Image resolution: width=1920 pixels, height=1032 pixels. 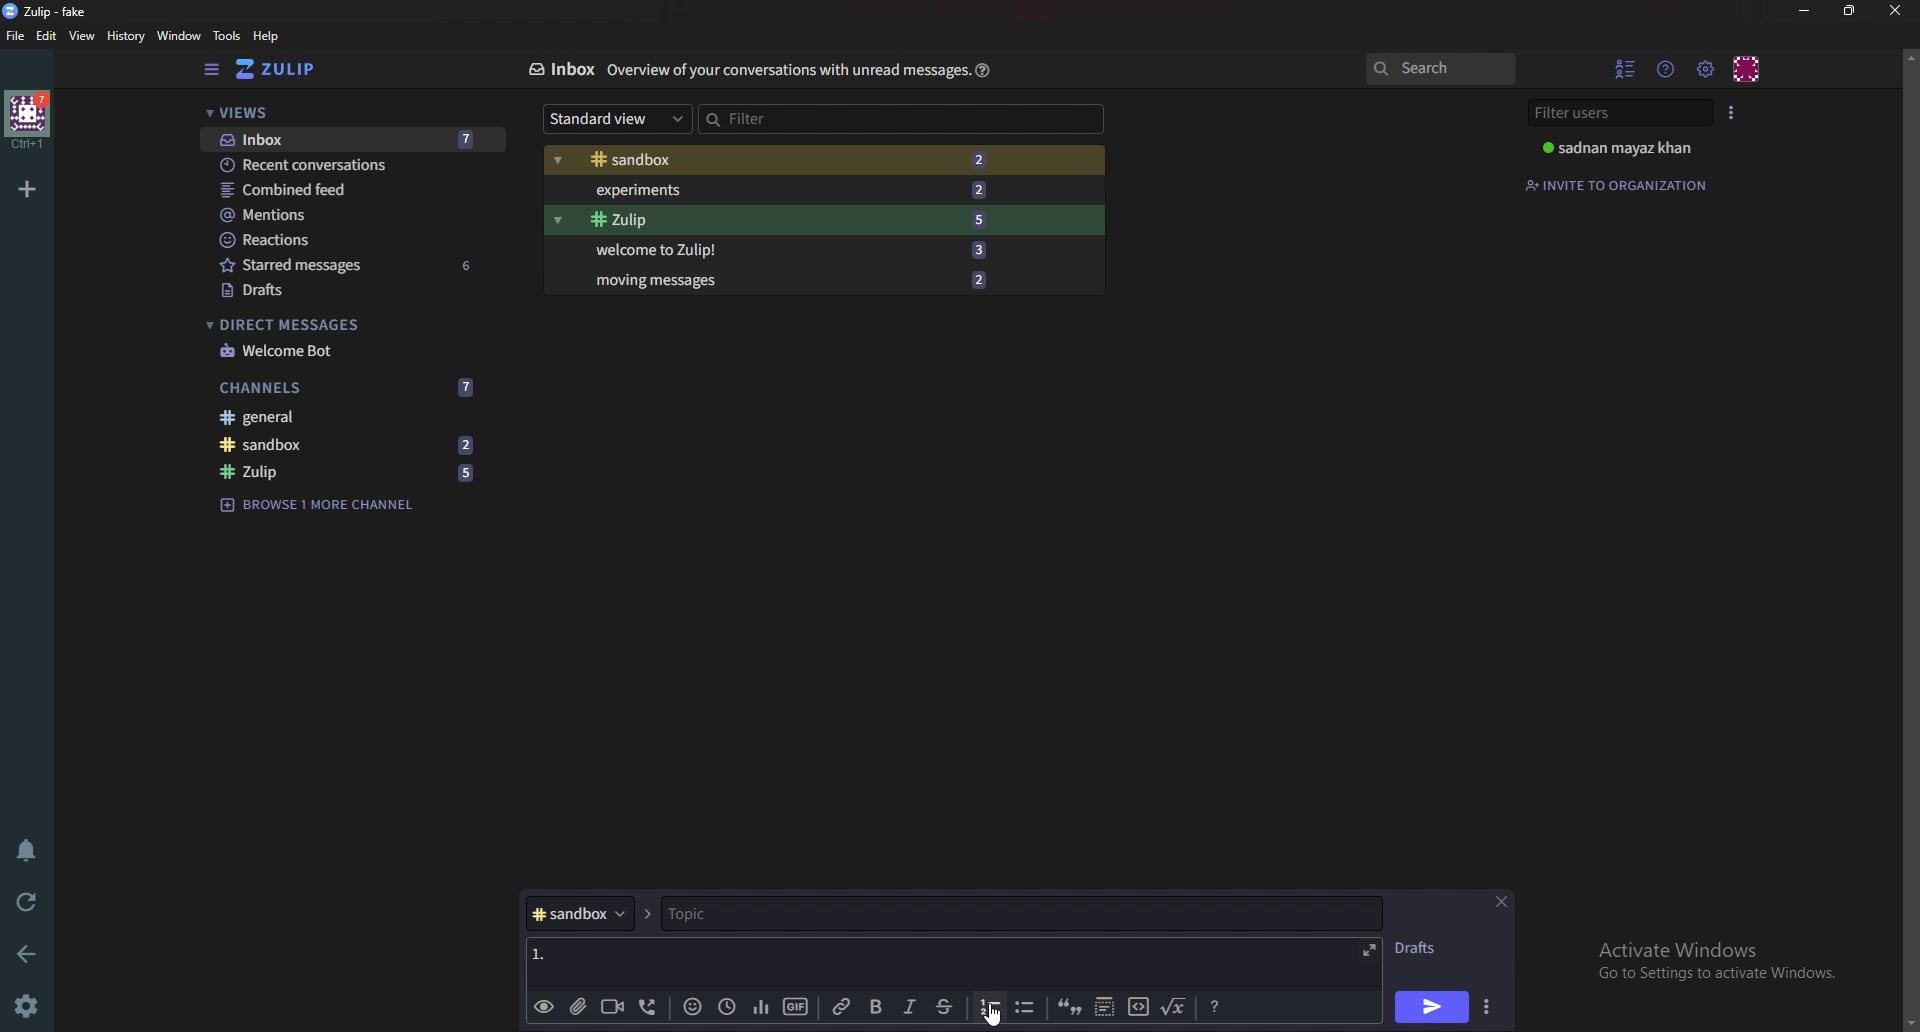 I want to click on quote, so click(x=1071, y=1009).